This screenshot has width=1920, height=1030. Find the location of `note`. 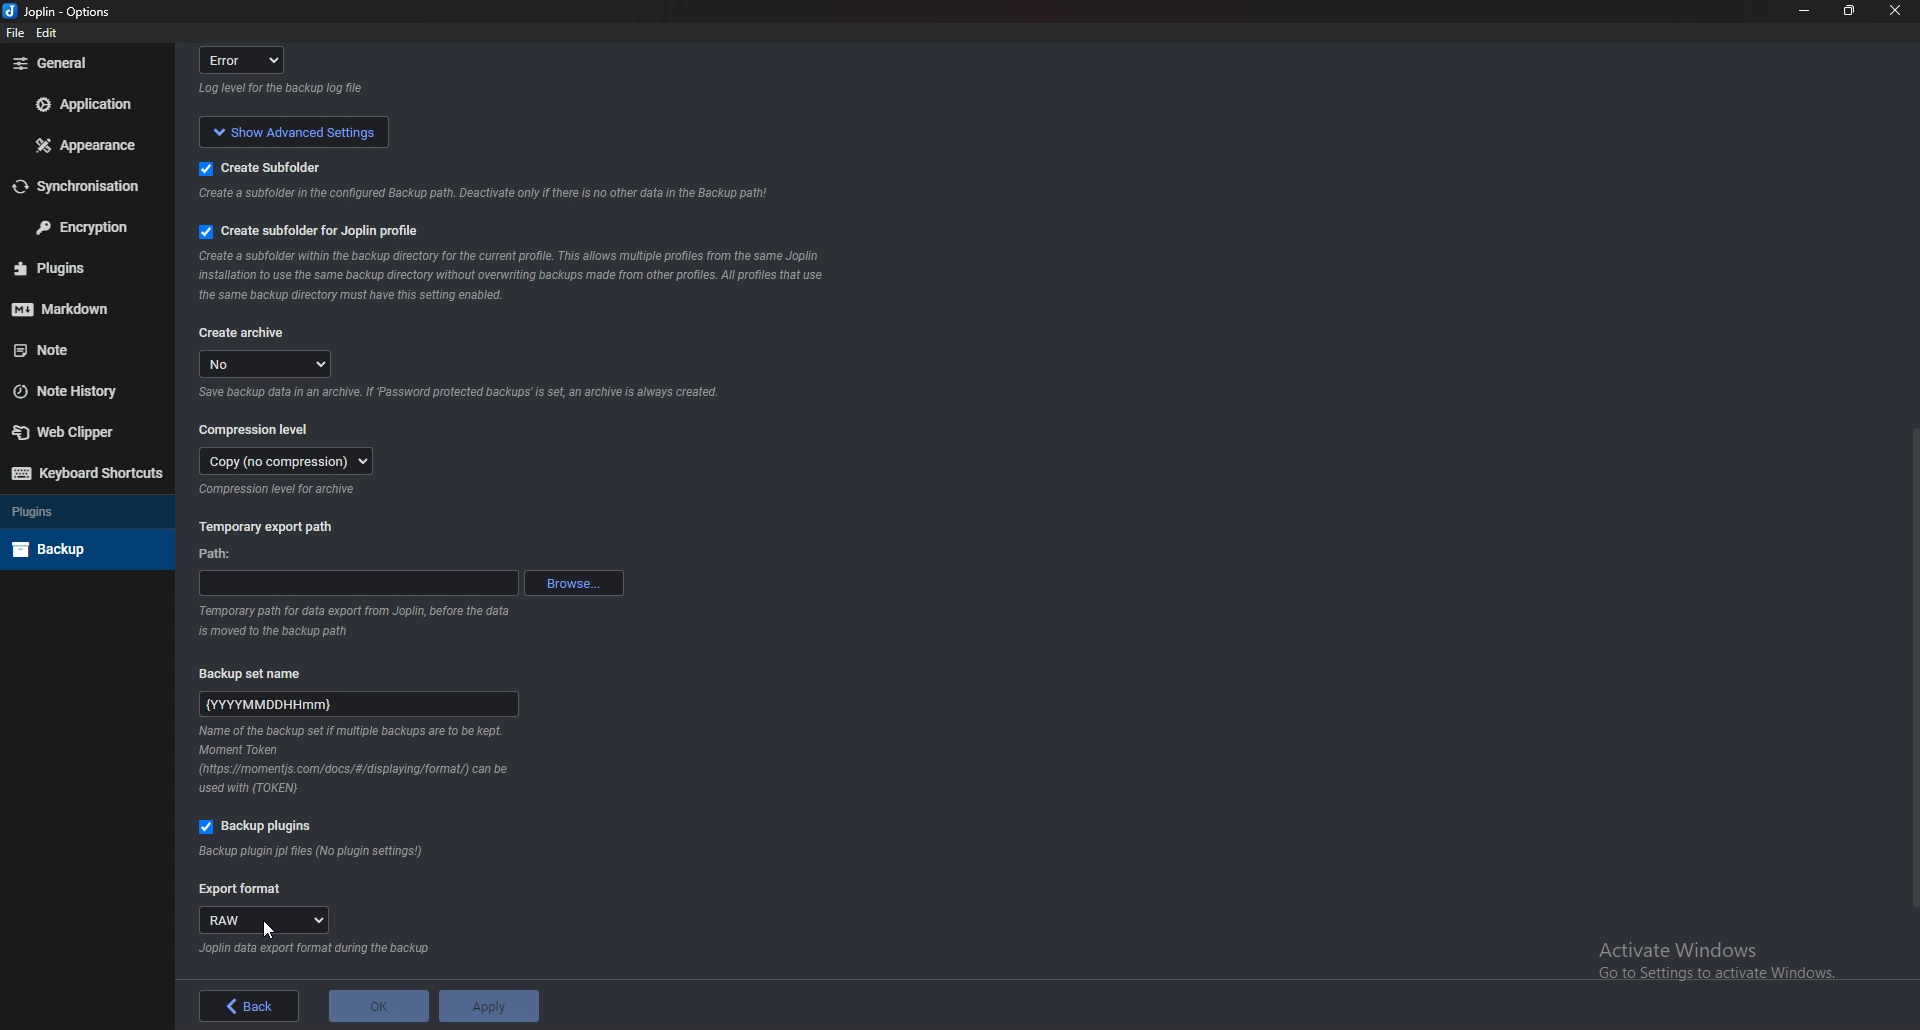

note is located at coordinates (82, 349).